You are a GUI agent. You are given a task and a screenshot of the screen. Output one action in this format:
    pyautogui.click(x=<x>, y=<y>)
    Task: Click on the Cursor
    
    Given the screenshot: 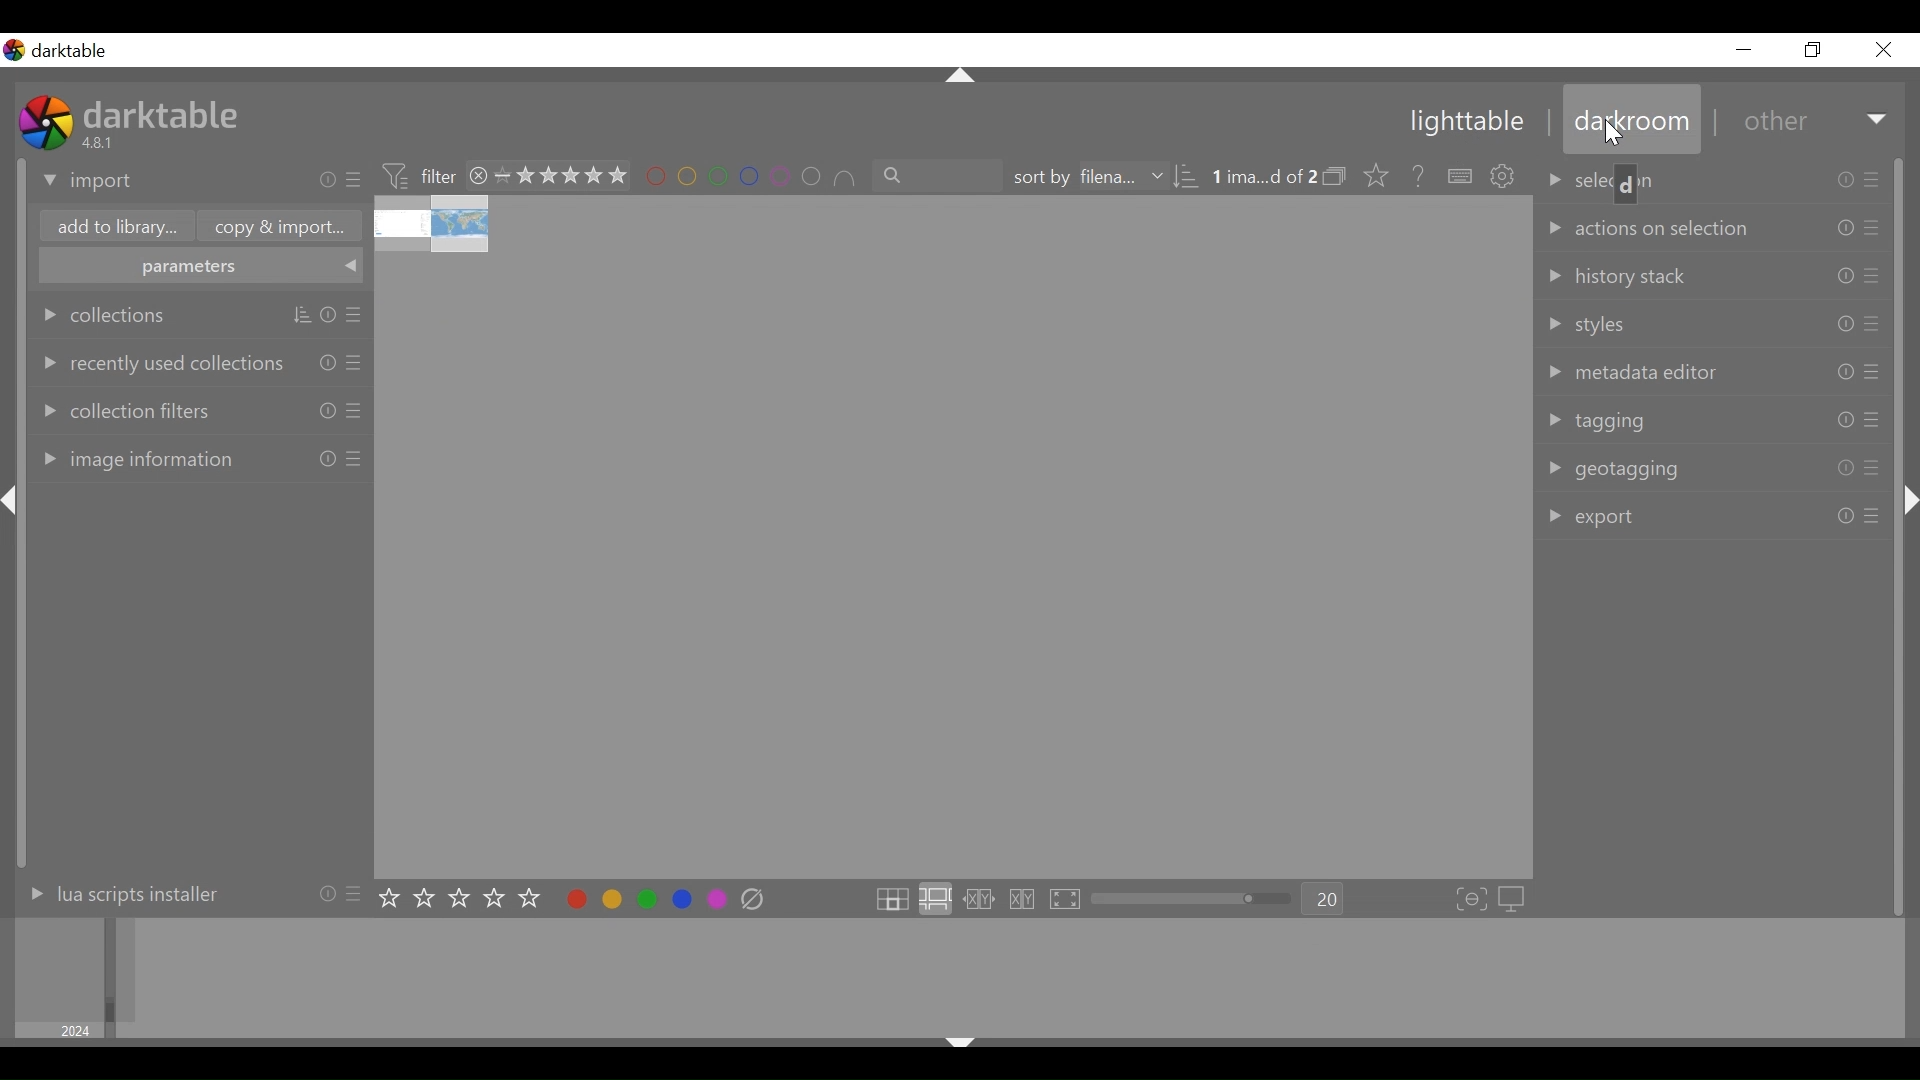 What is the action you would take?
    pyautogui.click(x=1617, y=137)
    